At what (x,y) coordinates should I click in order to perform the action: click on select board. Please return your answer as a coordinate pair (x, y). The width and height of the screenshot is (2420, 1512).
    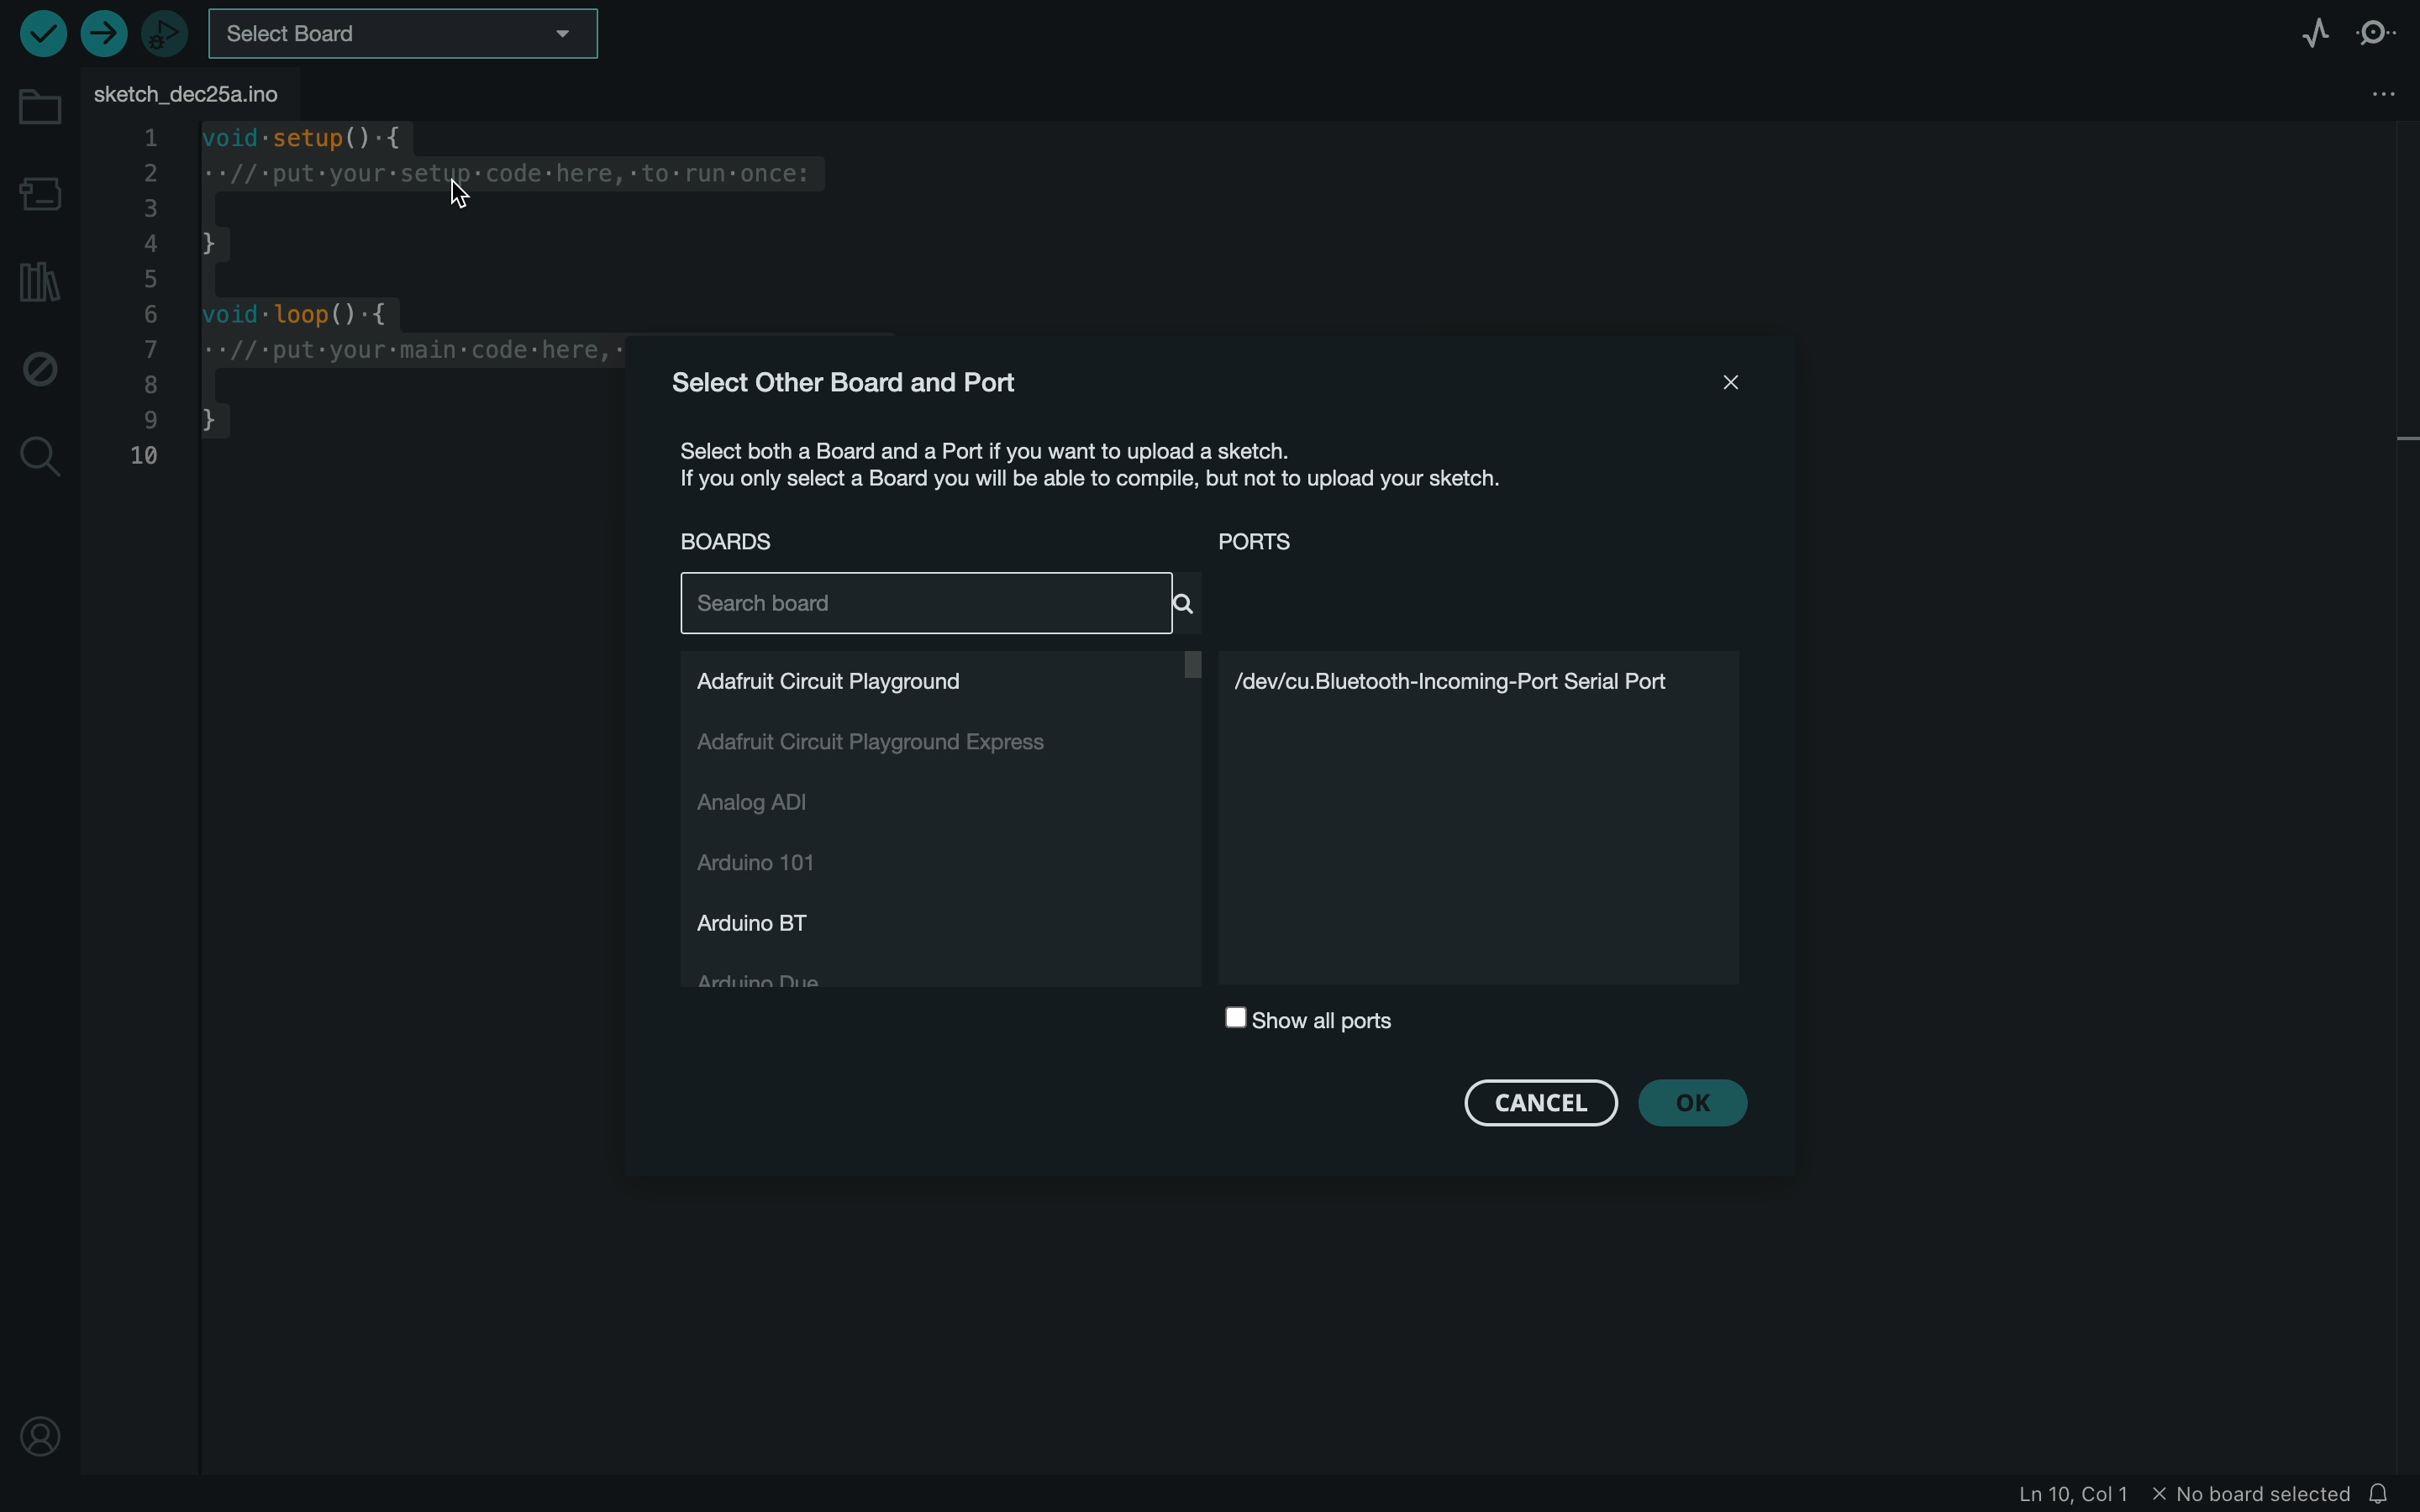
    Looking at the image, I should click on (405, 33).